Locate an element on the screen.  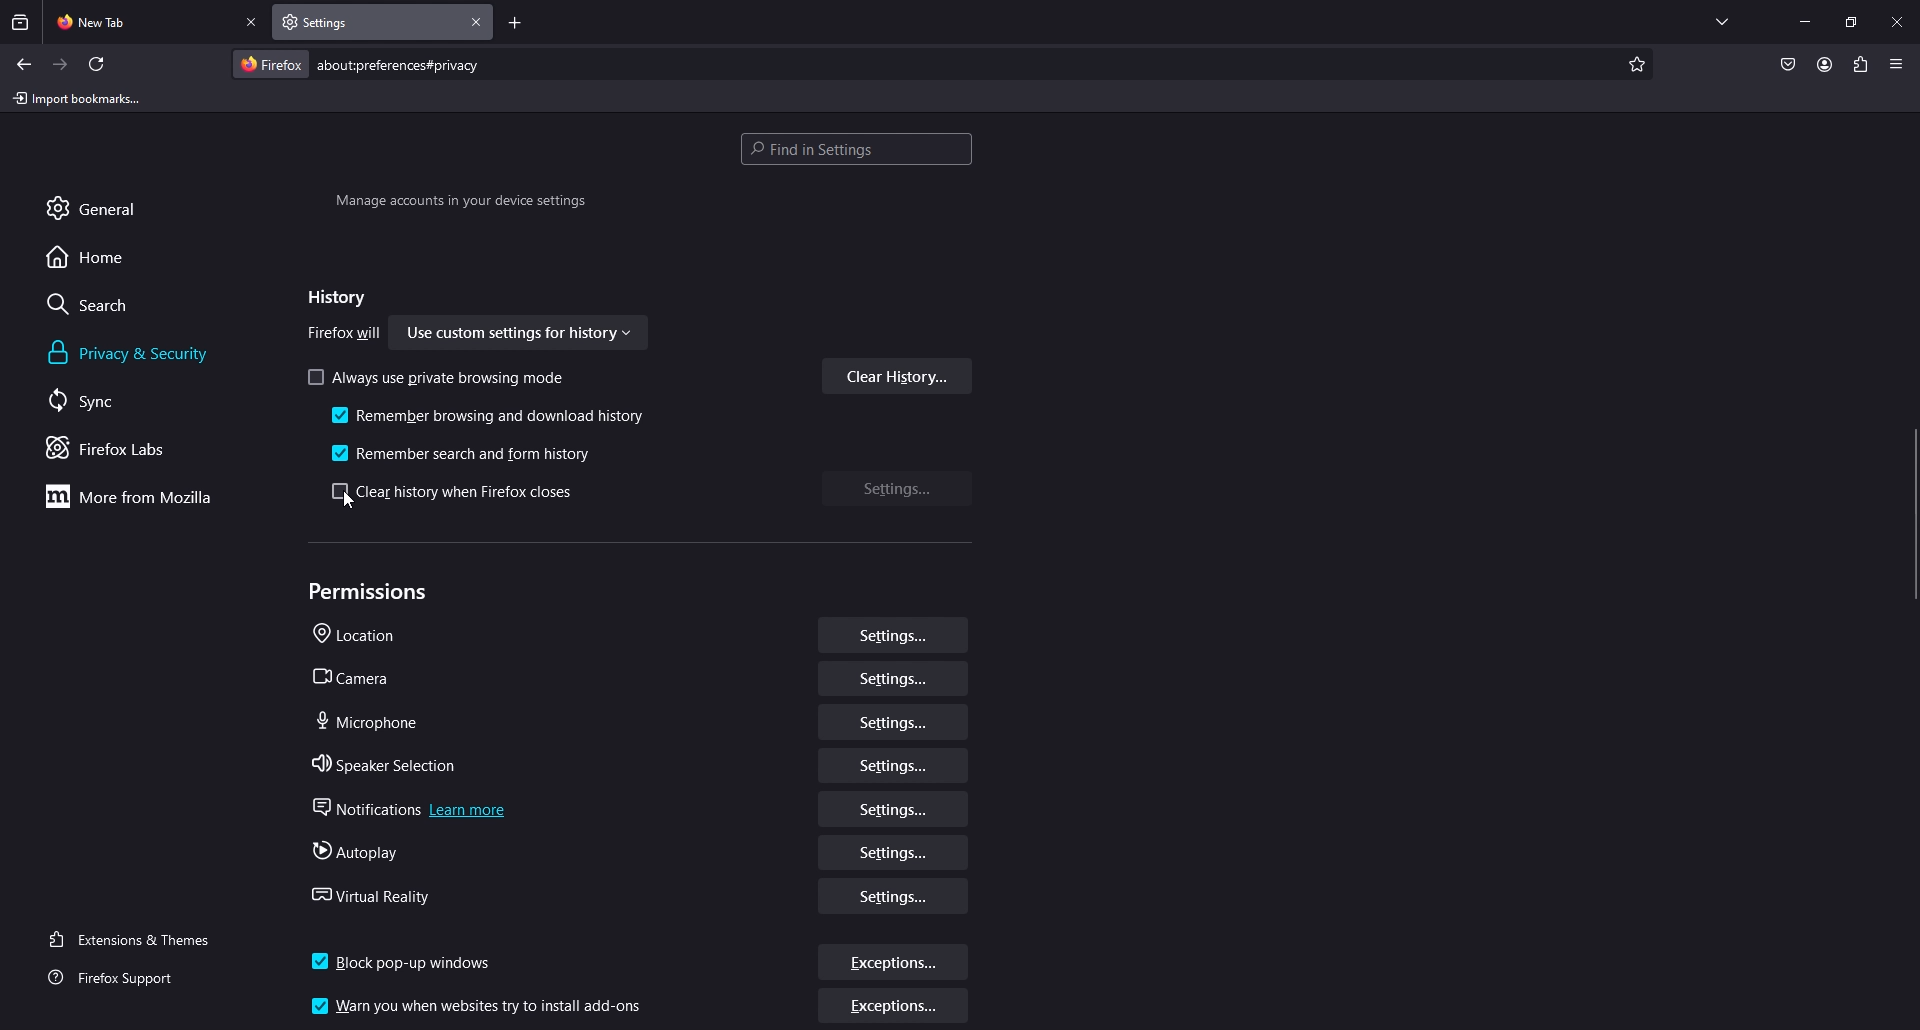
location is located at coordinates (363, 635).